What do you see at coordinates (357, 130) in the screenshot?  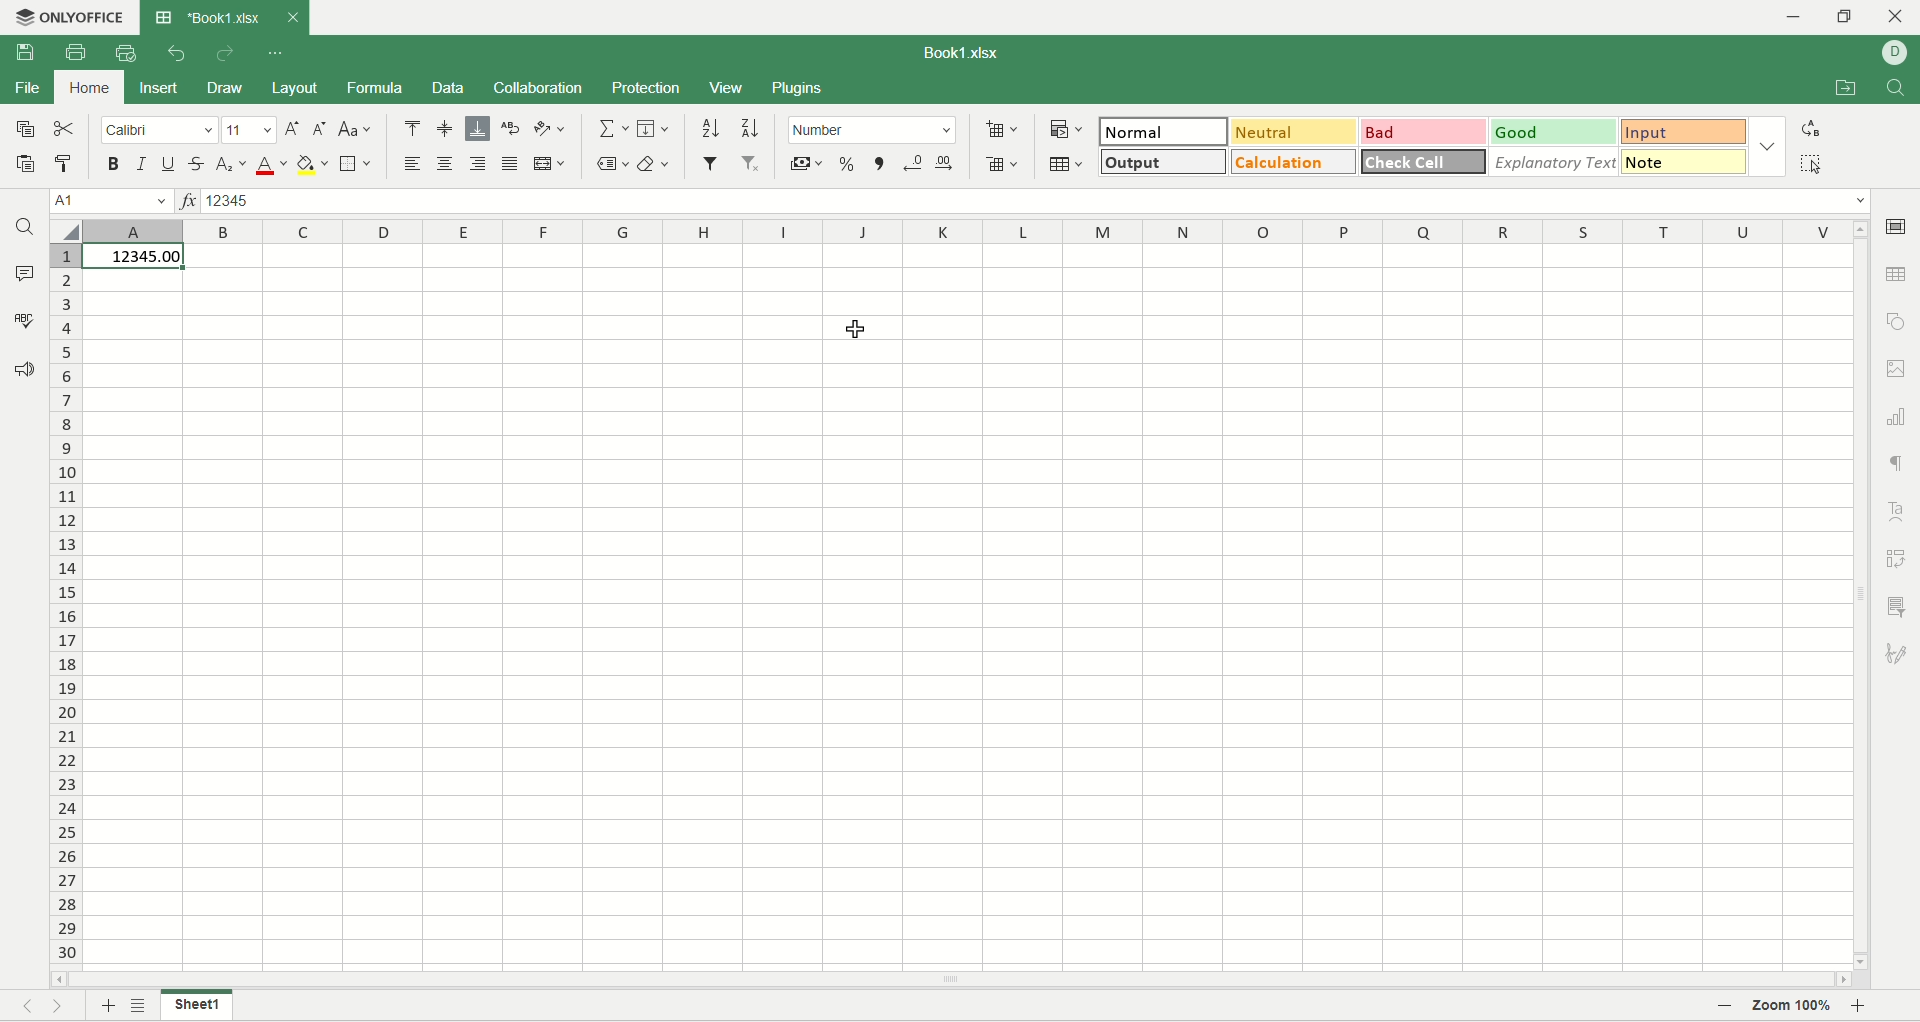 I see `change case` at bounding box center [357, 130].